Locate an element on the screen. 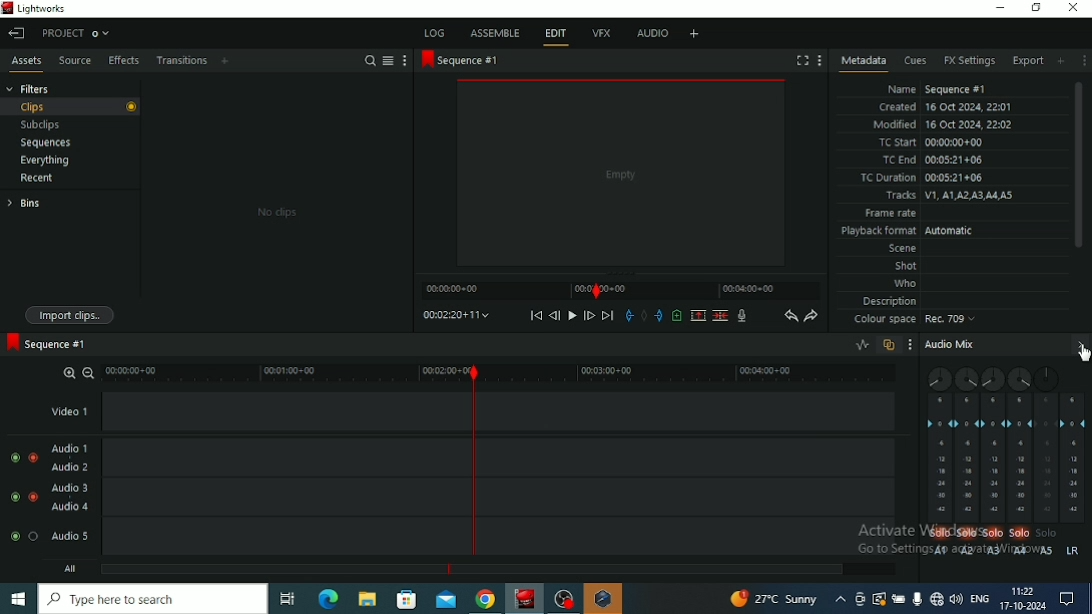 Image resolution: width=1092 pixels, height=614 pixels. Add Panel is located at coordinates (1061, 61).